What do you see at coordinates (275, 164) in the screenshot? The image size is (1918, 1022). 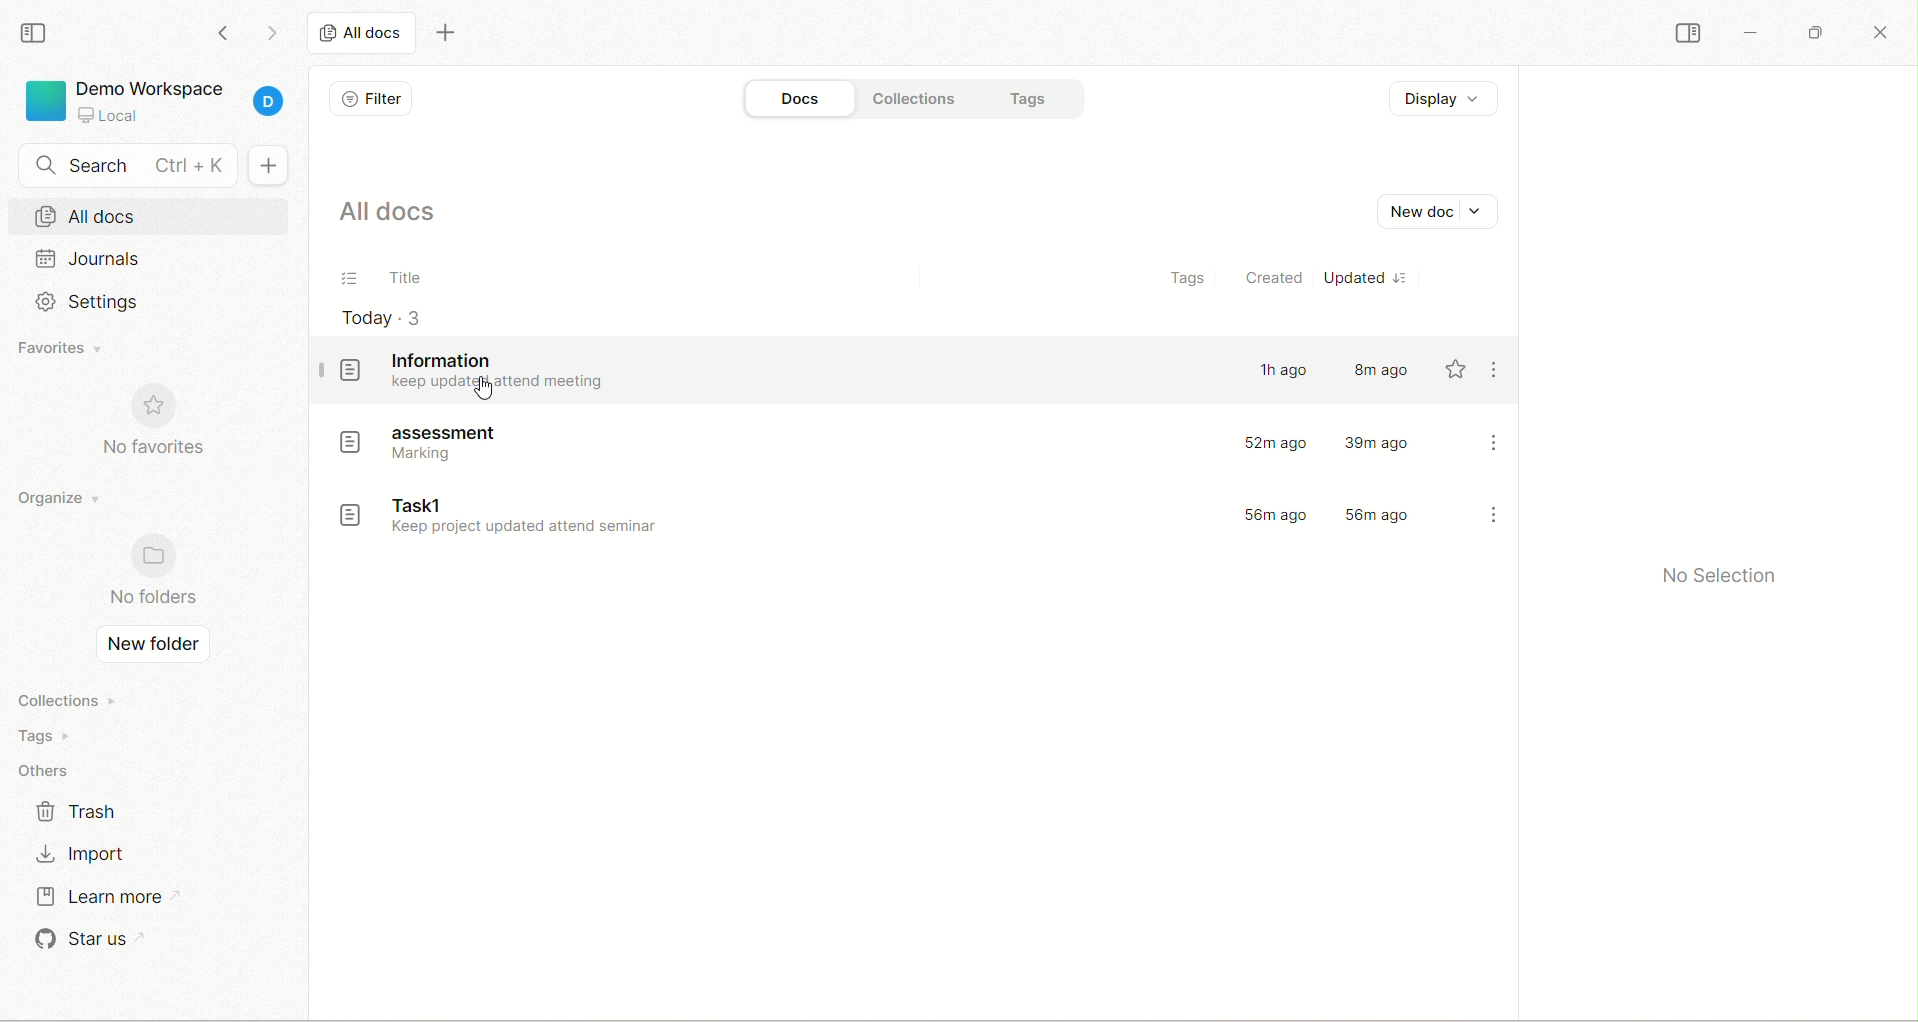 I see `+` at bounding box center [275, 164].